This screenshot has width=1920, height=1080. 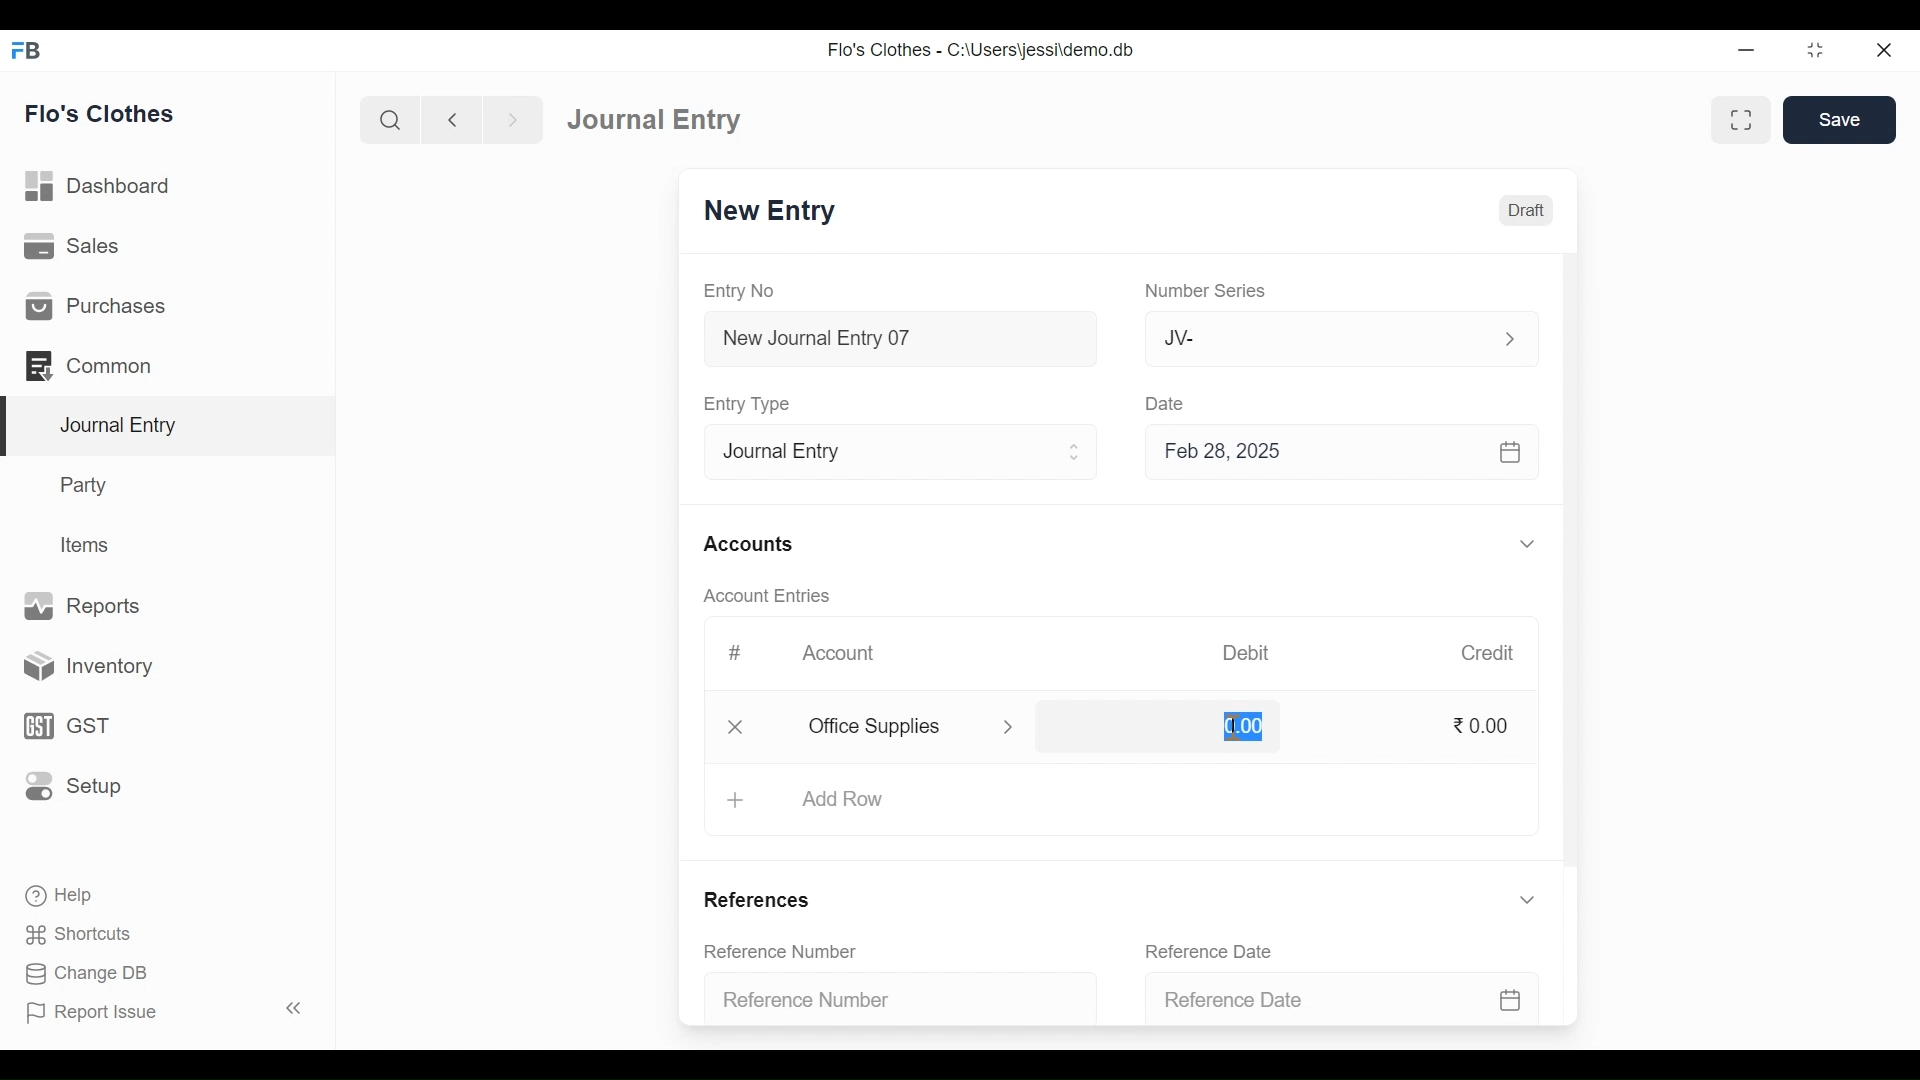 What do you see at coordinates (775, 211) in the screenshot?
I see `New Entry` at bounding box center [775, 211].